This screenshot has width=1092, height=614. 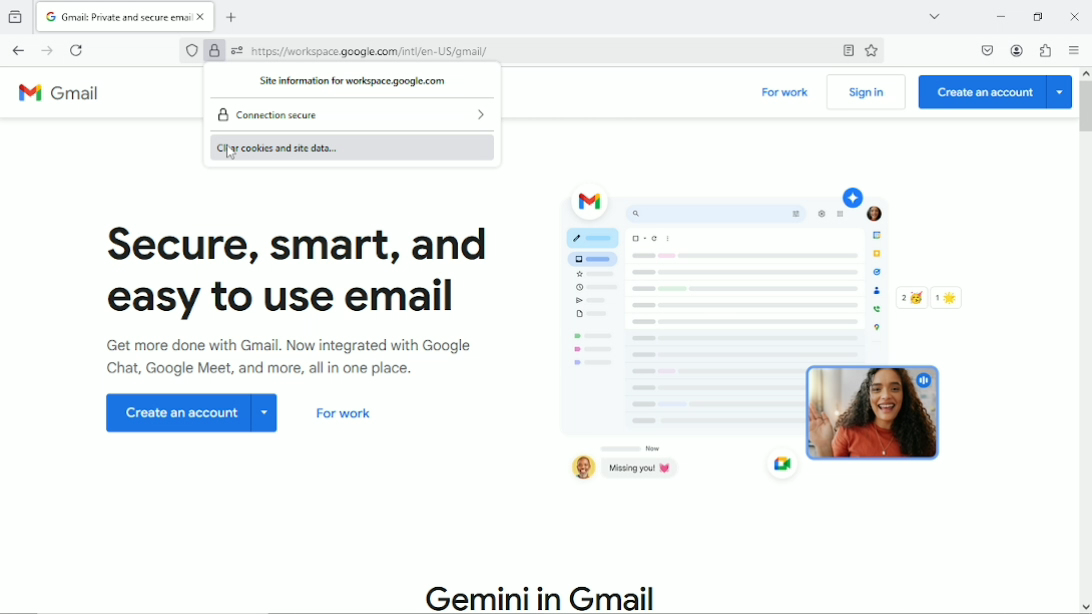 I want to click on Create an account, so click(x=995, y=92).